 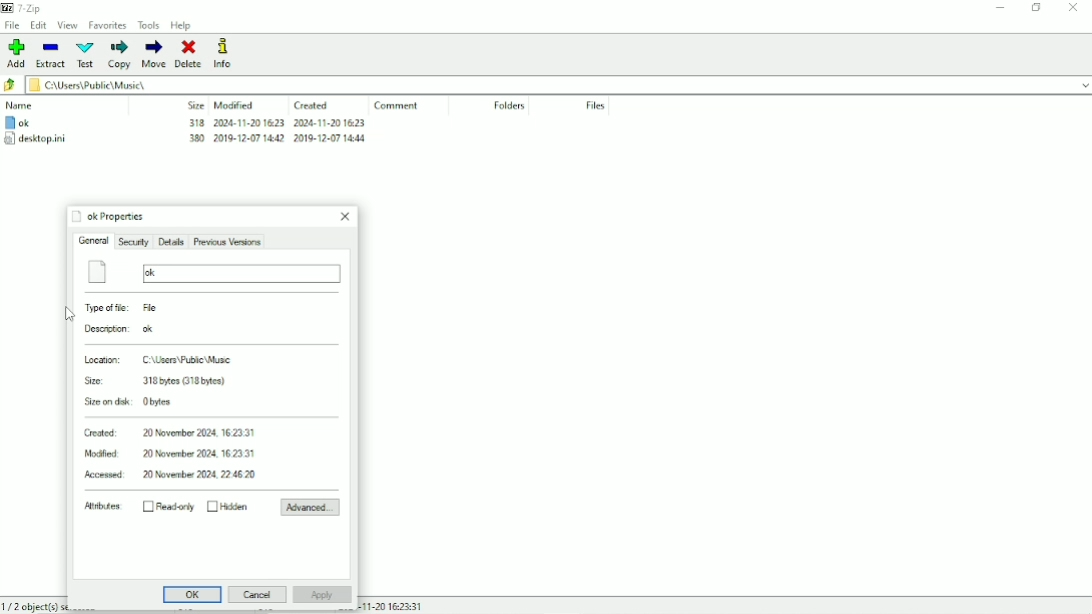 What do you see at coordinates (1074, 9) in the screenshot?
I see `Close` at bounding box center [1074, 9].